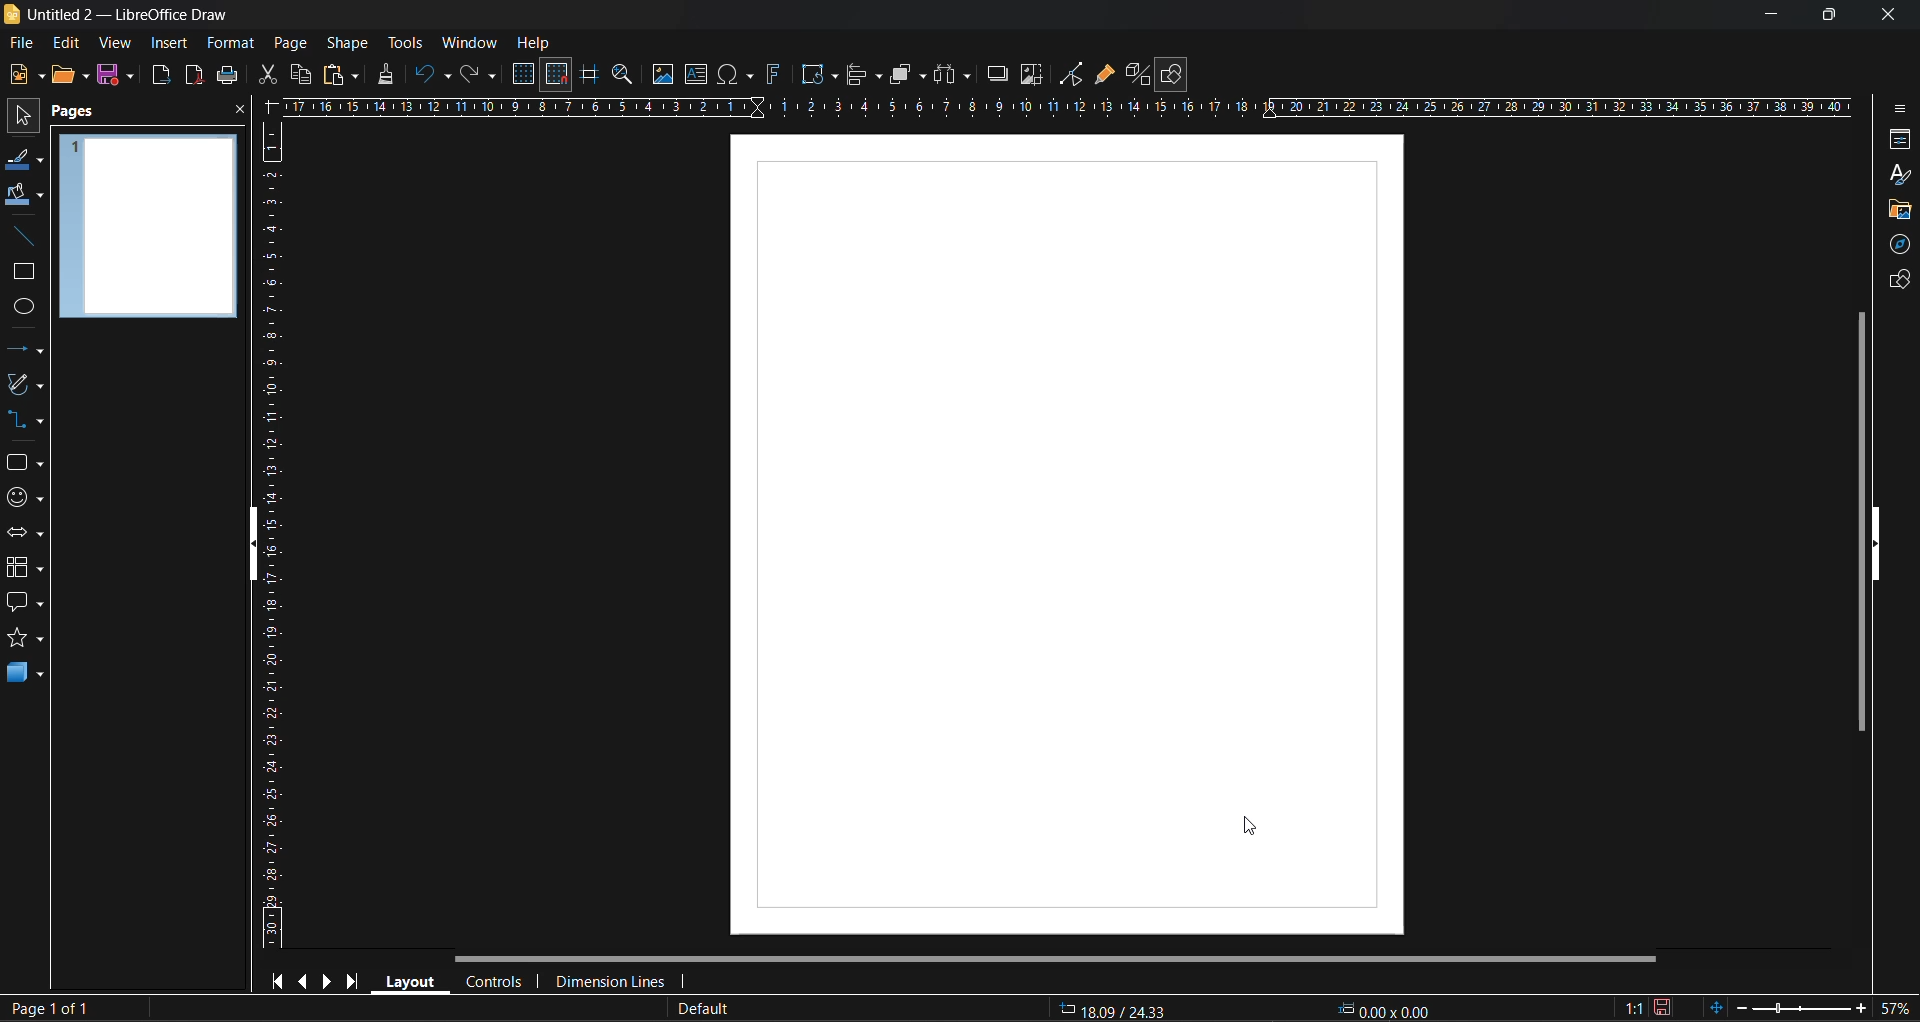 This screenshot has height=1022, width=1920. I want to click on shape, so click(347, 42).